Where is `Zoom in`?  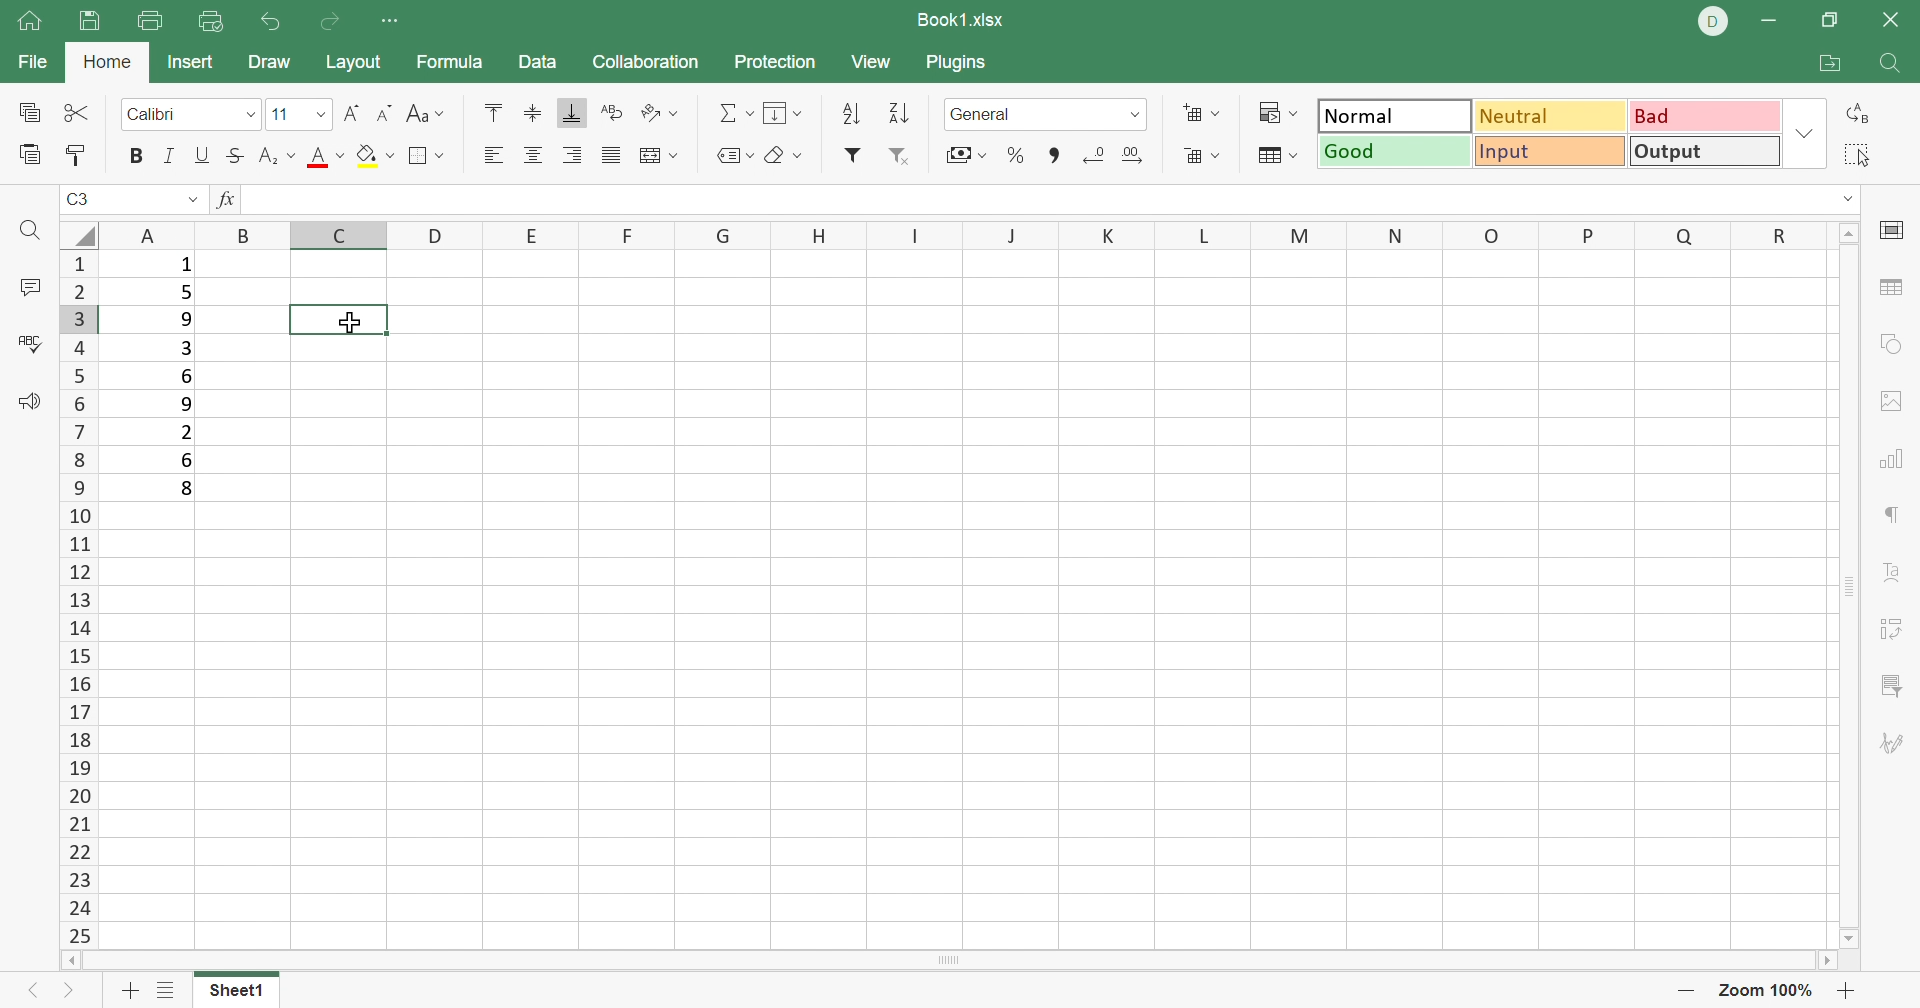
Zoom in is located at coordinates (1847, 992).